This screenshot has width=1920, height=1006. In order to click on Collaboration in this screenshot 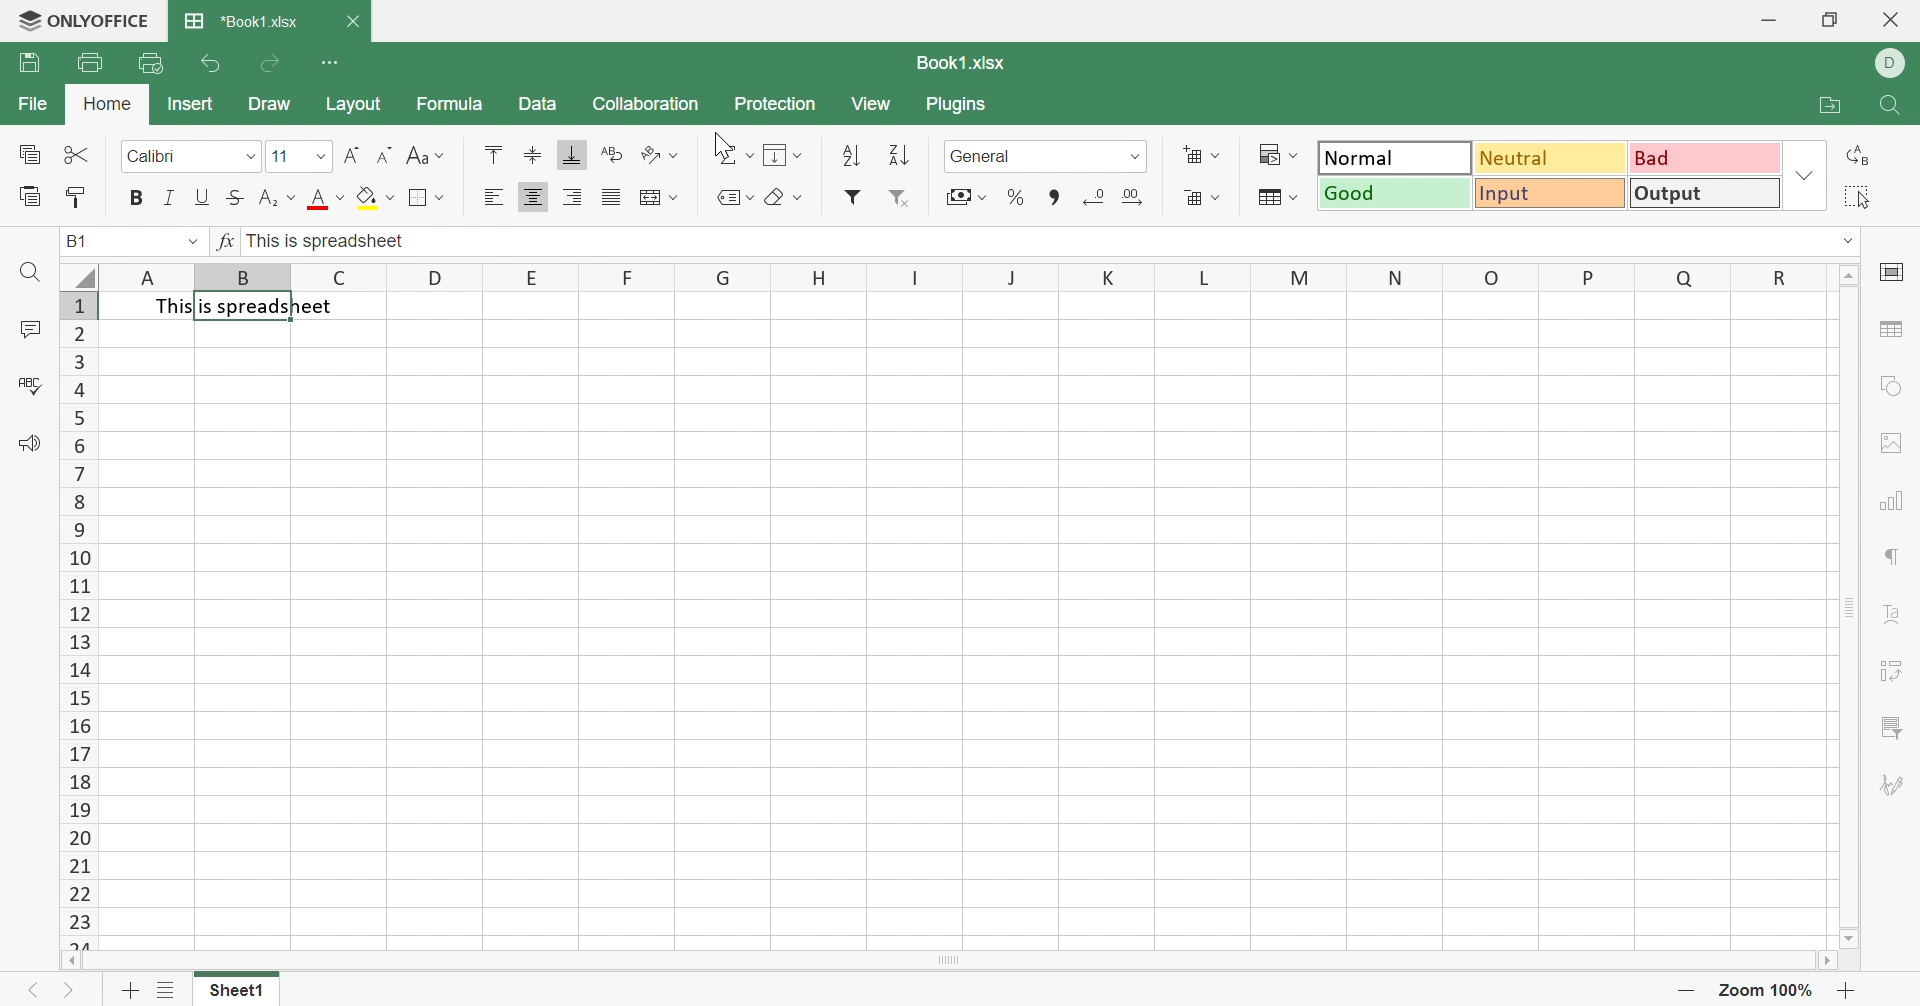, I will do `click(646, 101)`.